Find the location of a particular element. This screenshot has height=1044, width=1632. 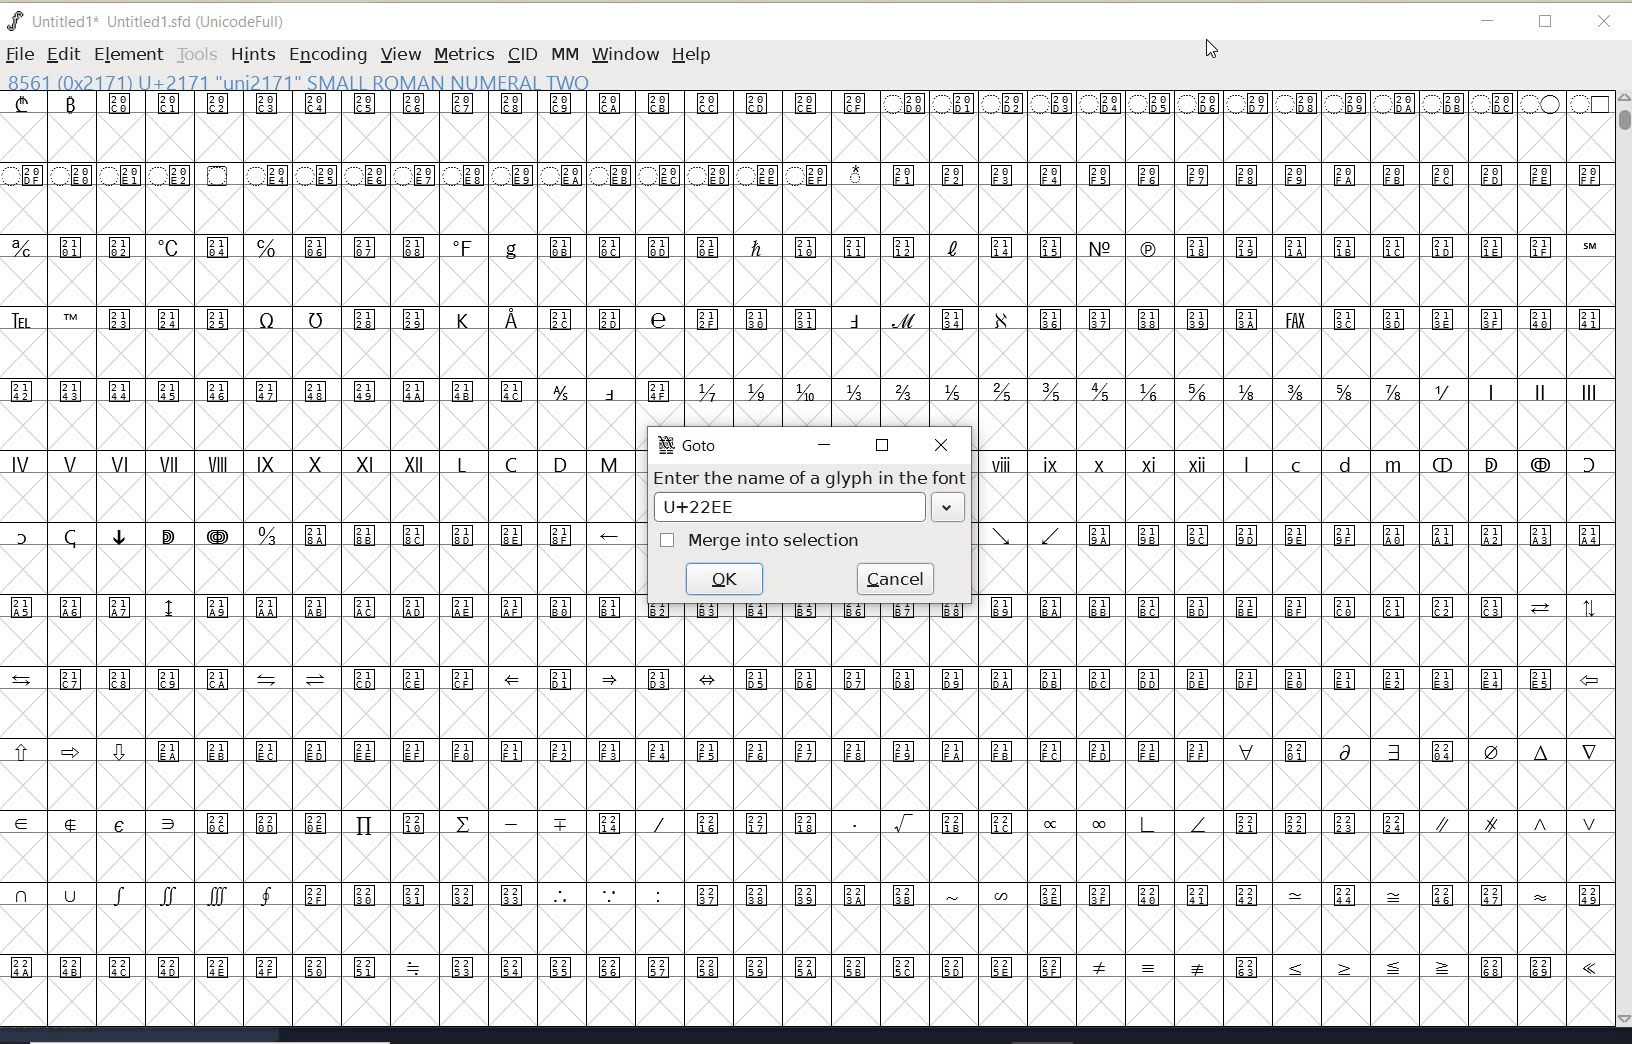

restore is located at coordinates (1546, 23).